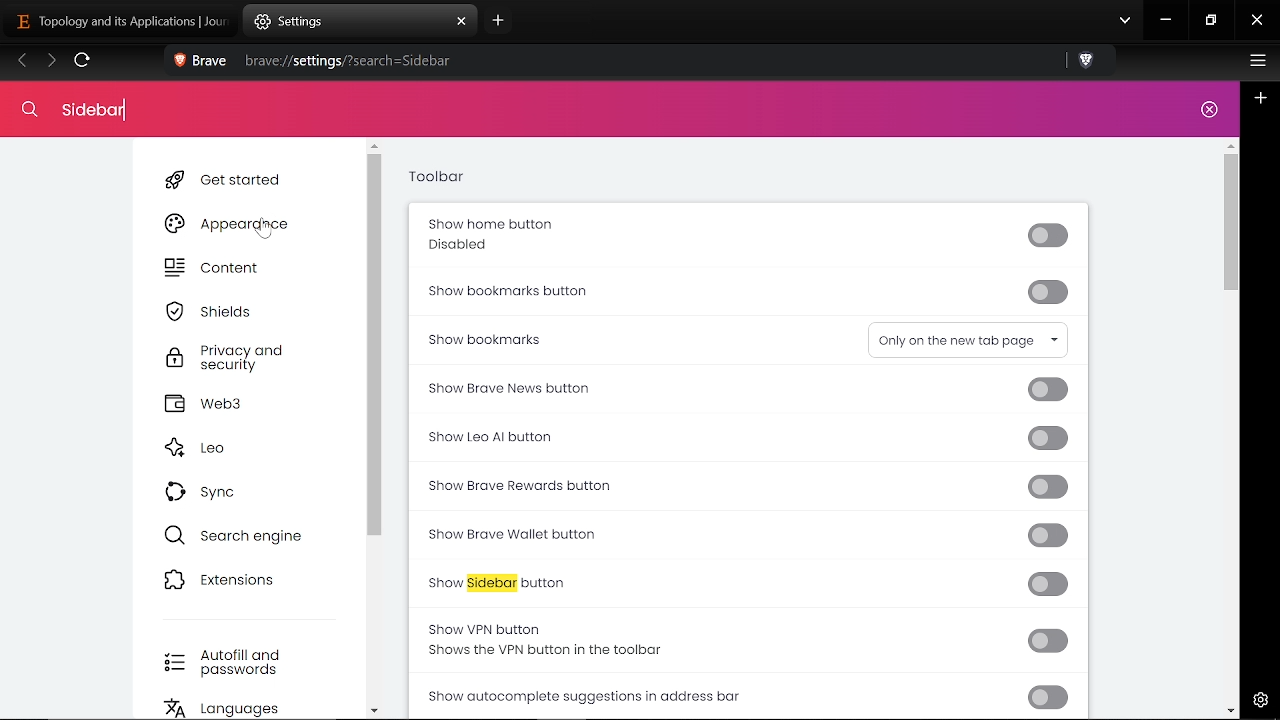  Describe the element at coordinates (229, 180) in the screenshot. I see `Get started` at that location.